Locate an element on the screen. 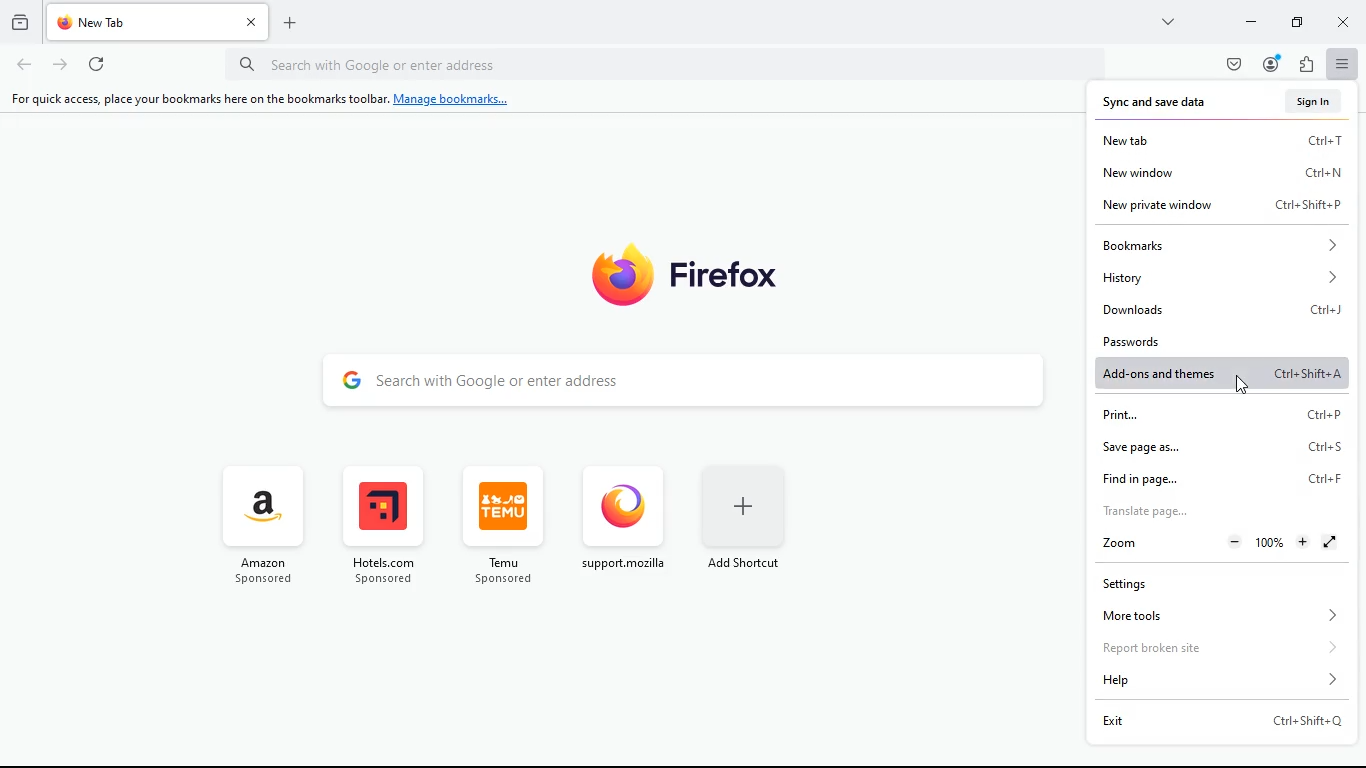  passwords is located at coordinates (1223, 341).